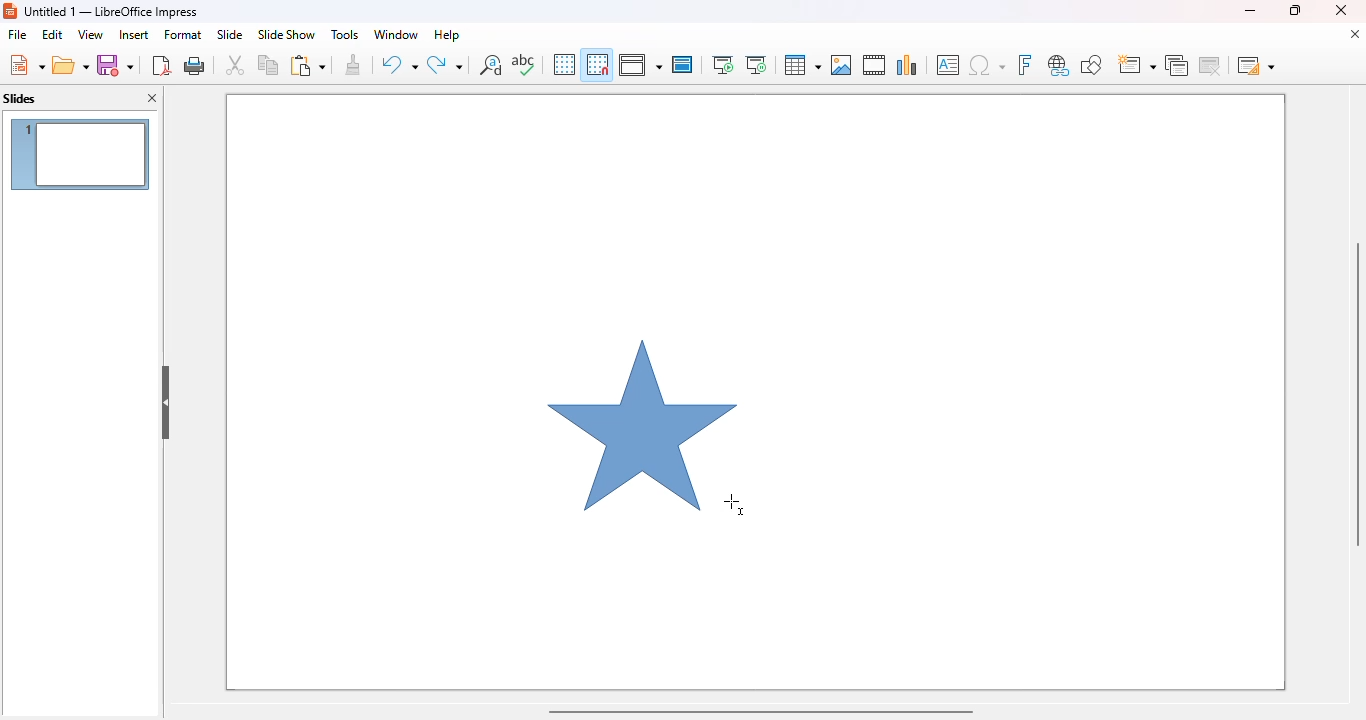 The width and height of the screenshot is (1366, 720). Describe the element at coordinates (344, 34) in the screenshot. I see `tools` at that location.